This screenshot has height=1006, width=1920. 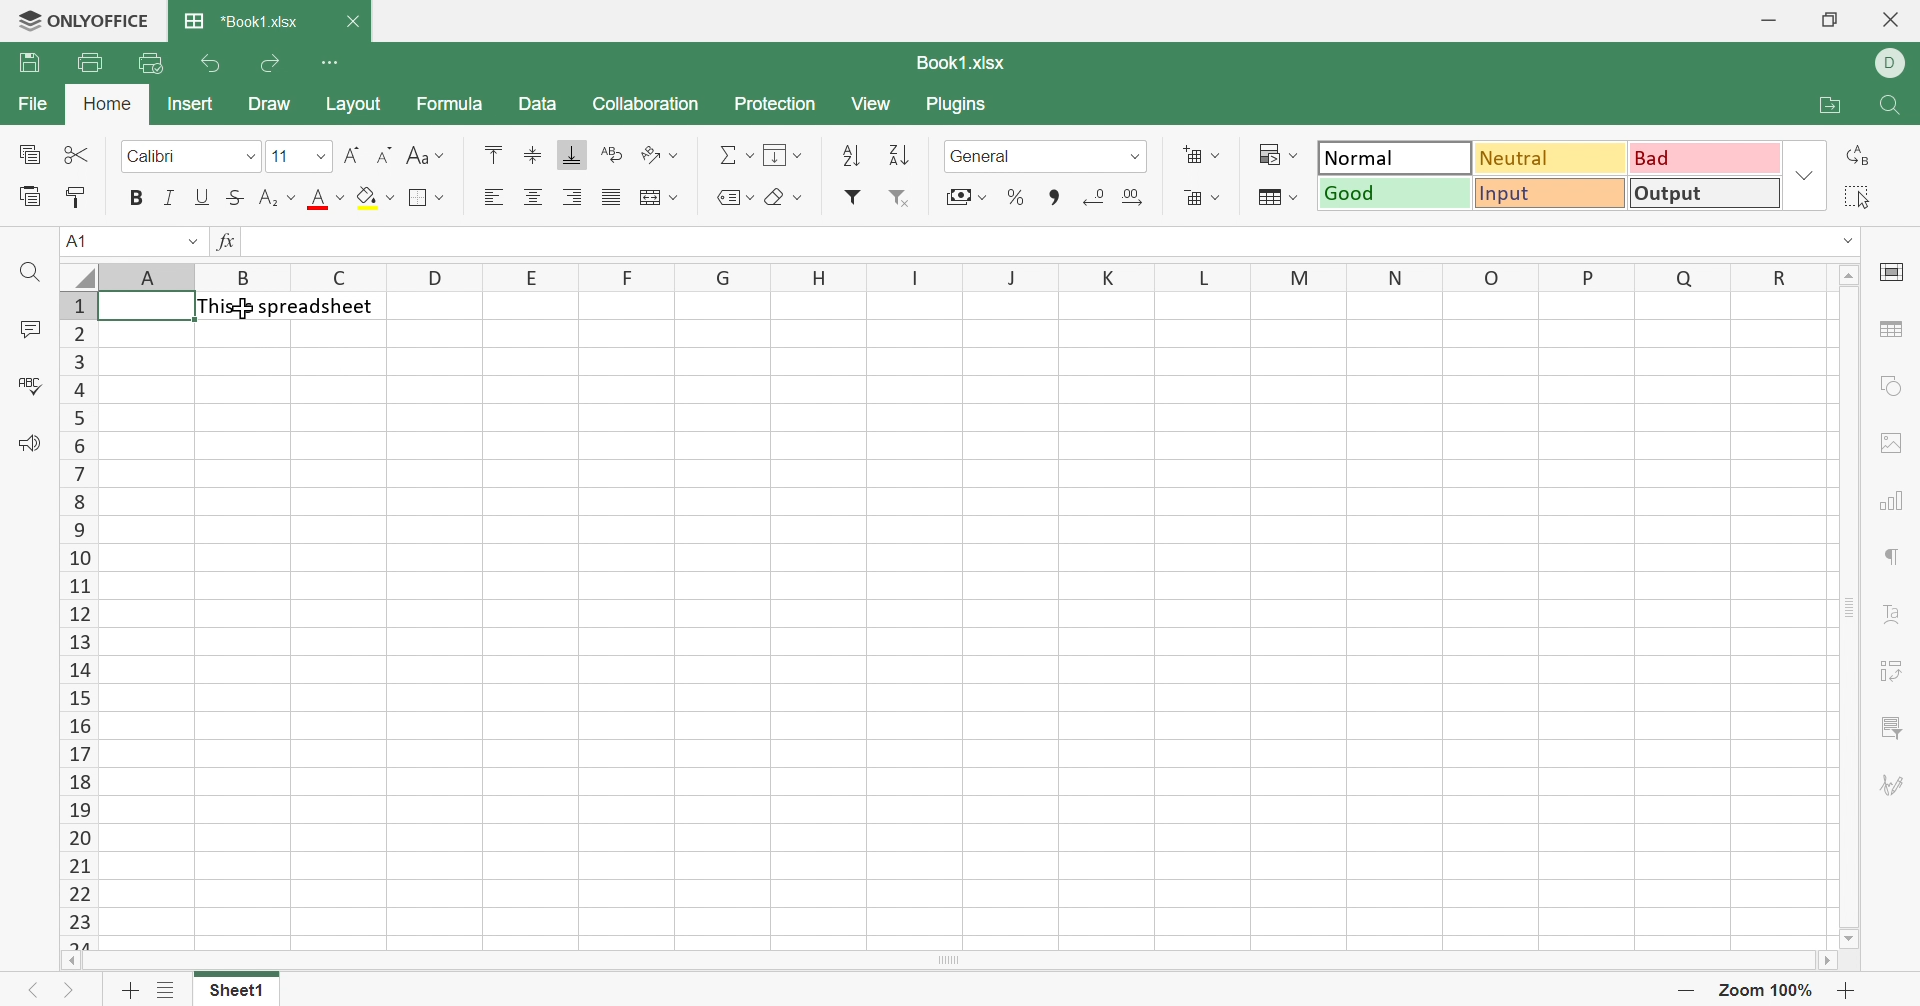 I want to click on fx, so click(x=228, y=240).